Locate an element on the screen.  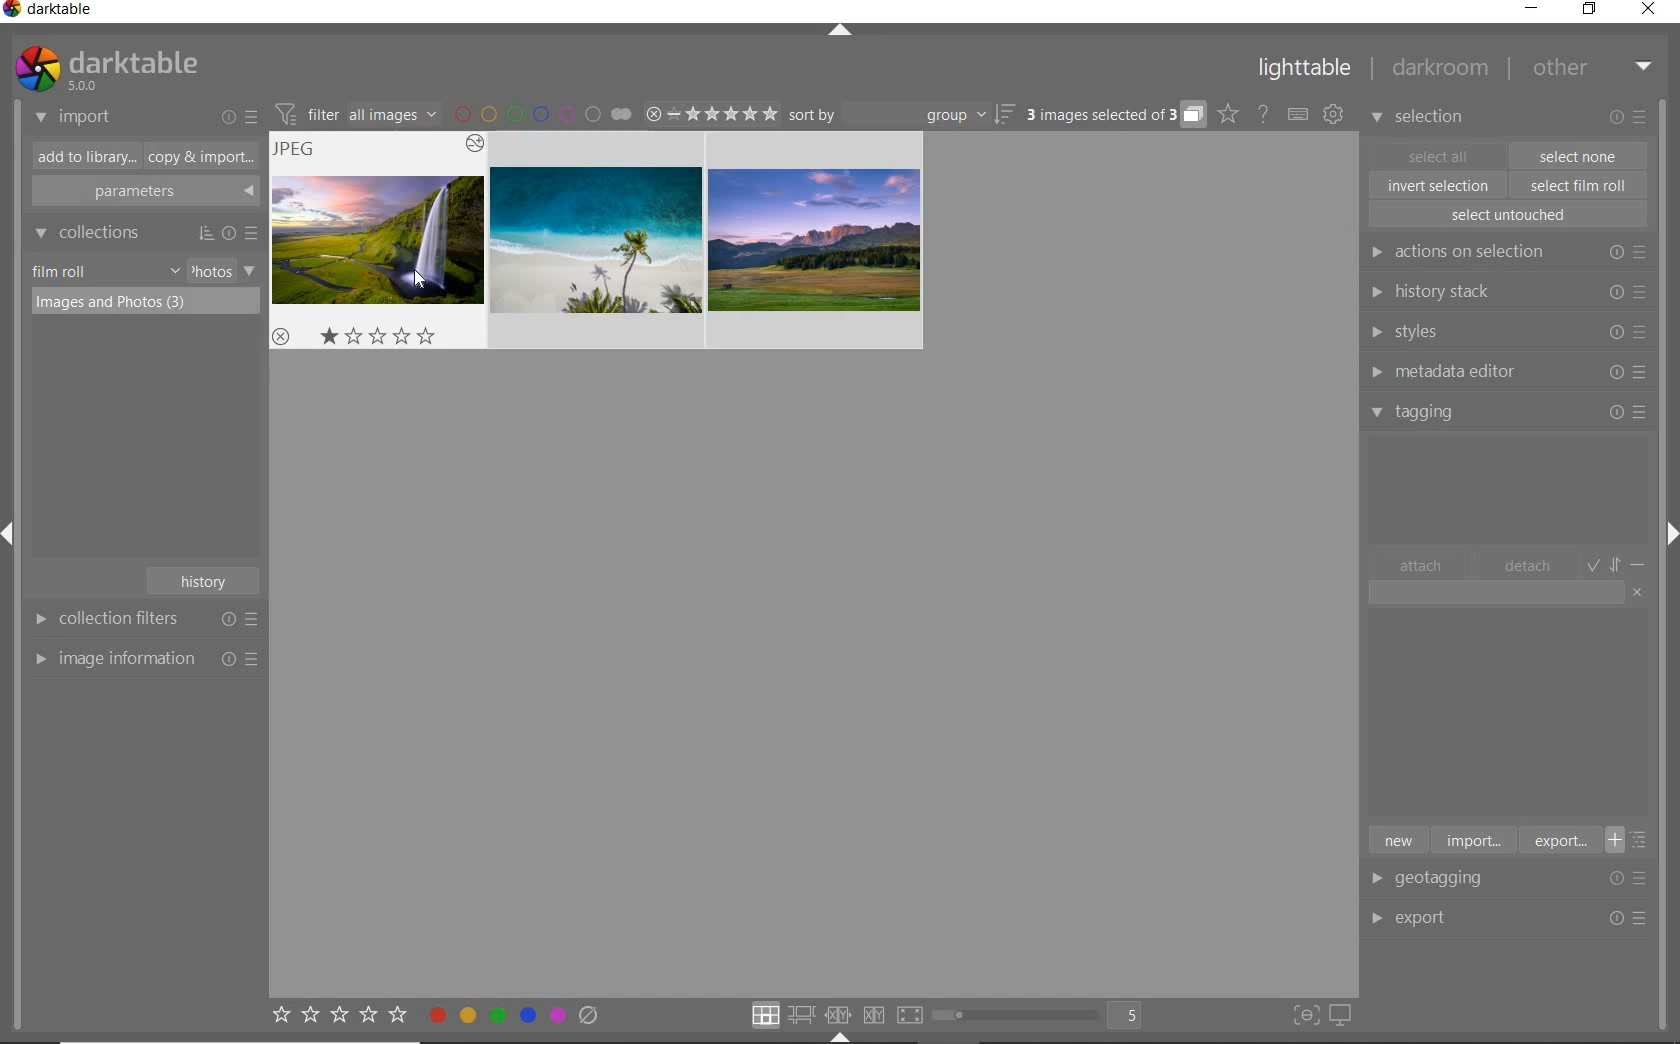
Expand is located at coordinates (1668, 529).